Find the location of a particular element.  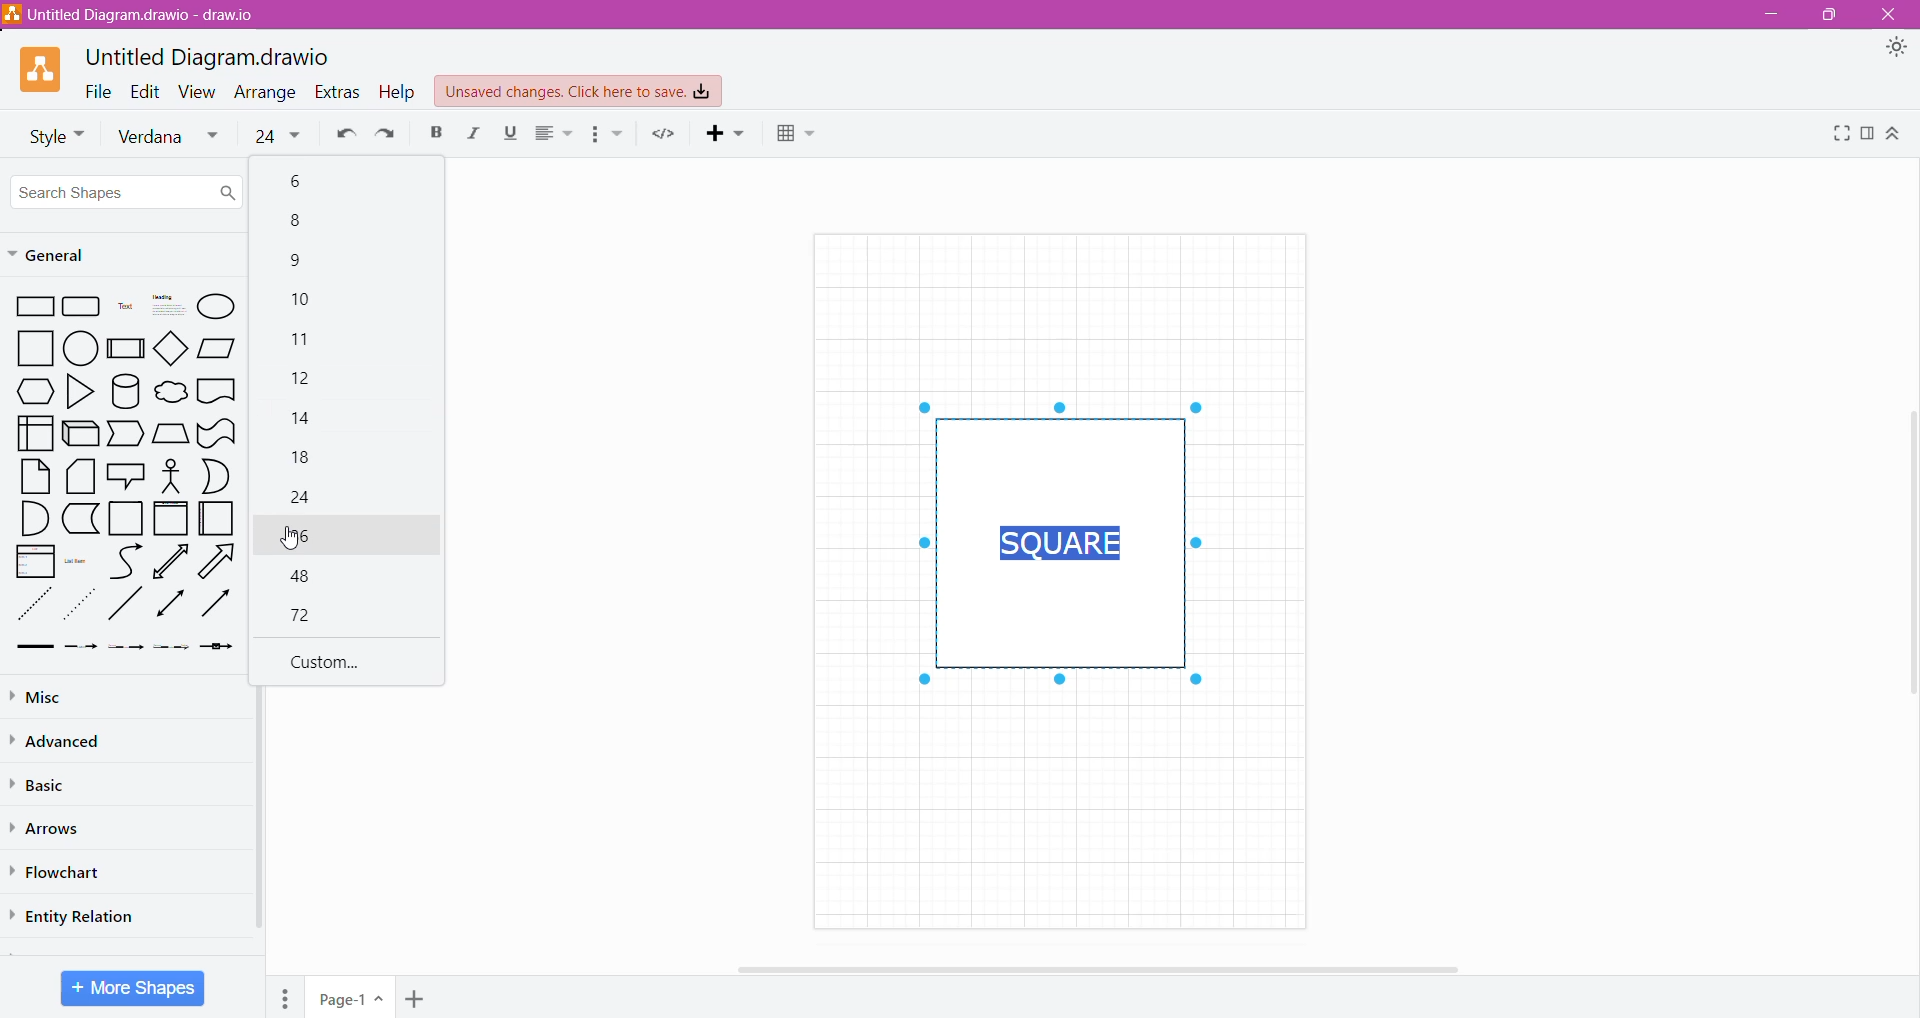

Horizontal Scroll Bar is located at coordinates (1094, 969).